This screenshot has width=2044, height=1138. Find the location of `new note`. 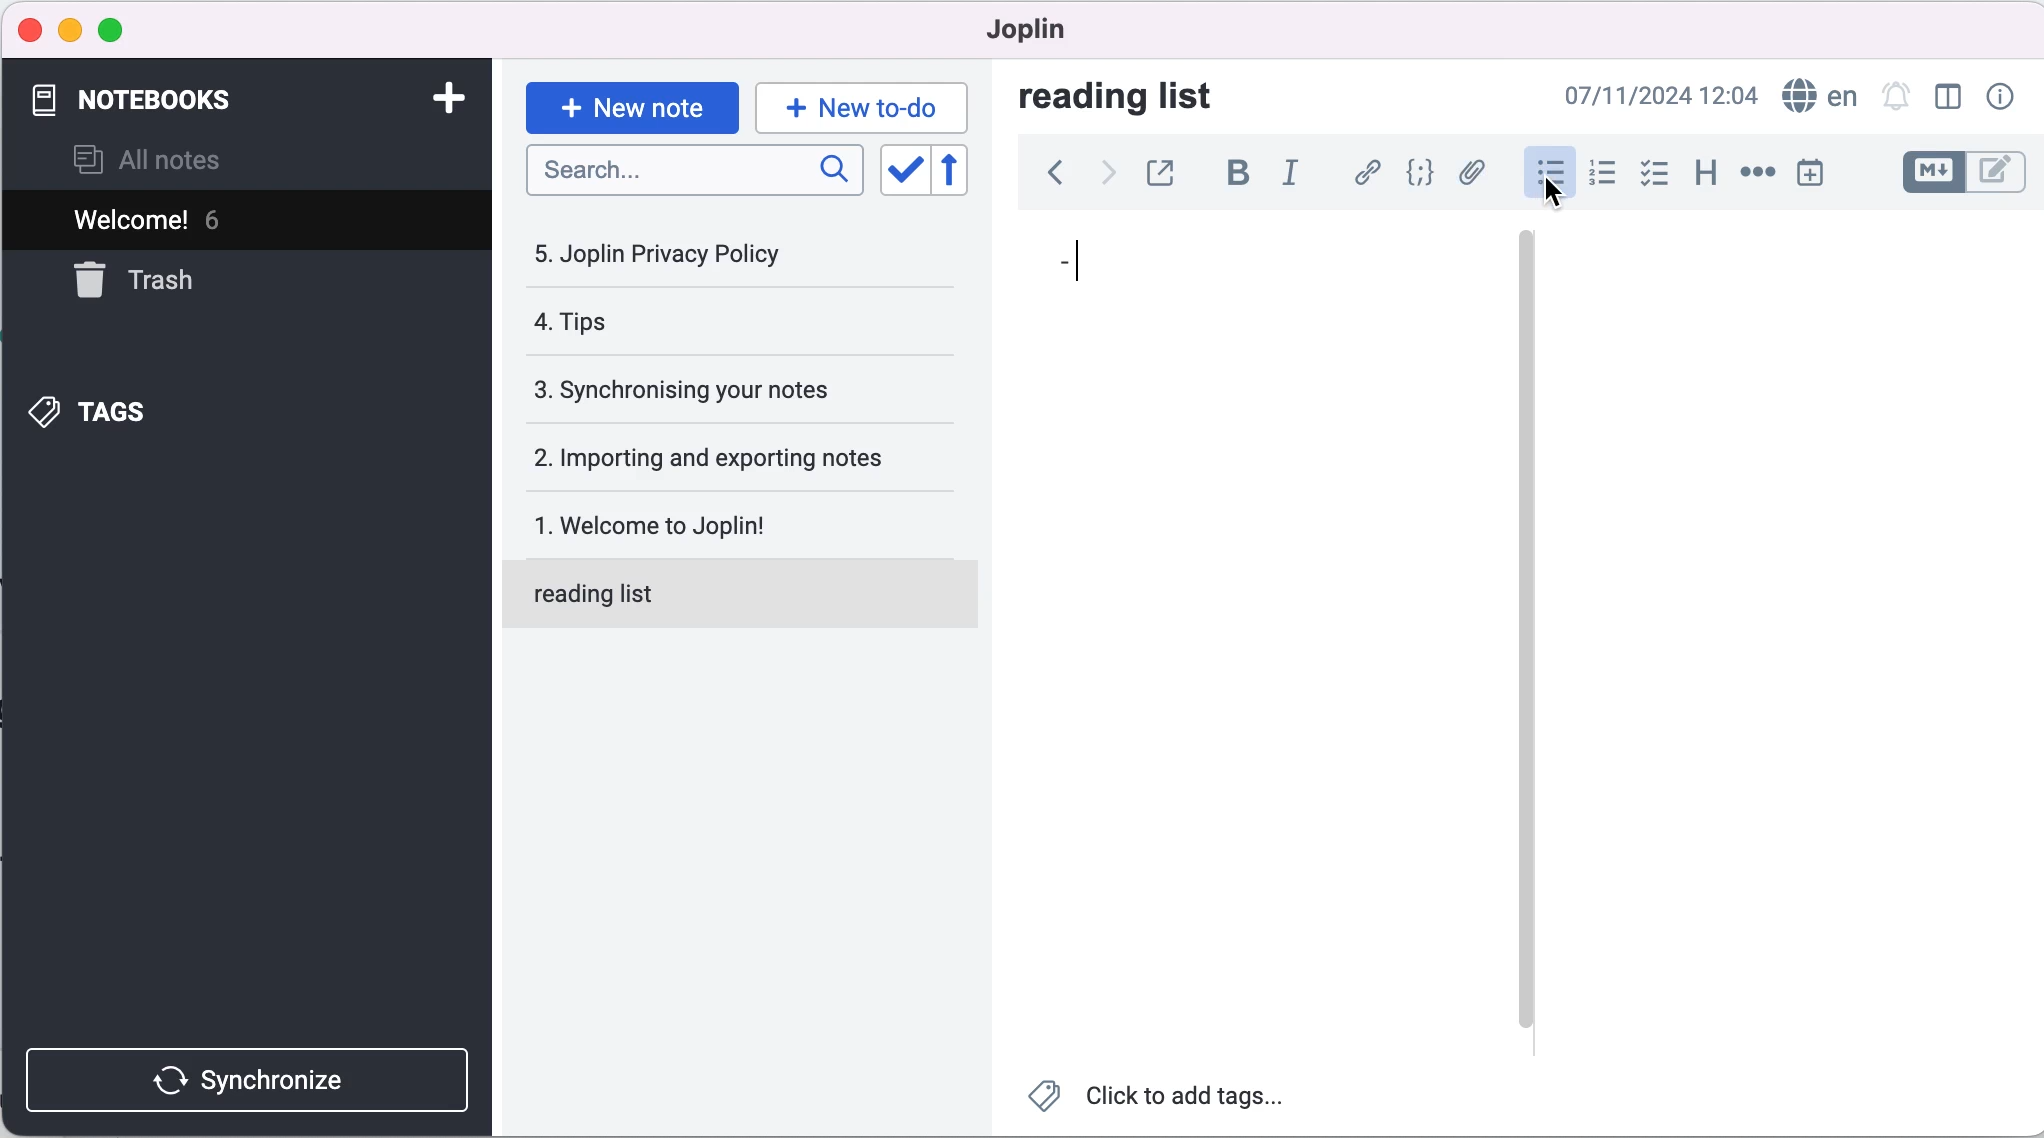

new note is located at coordinates (629, 106).